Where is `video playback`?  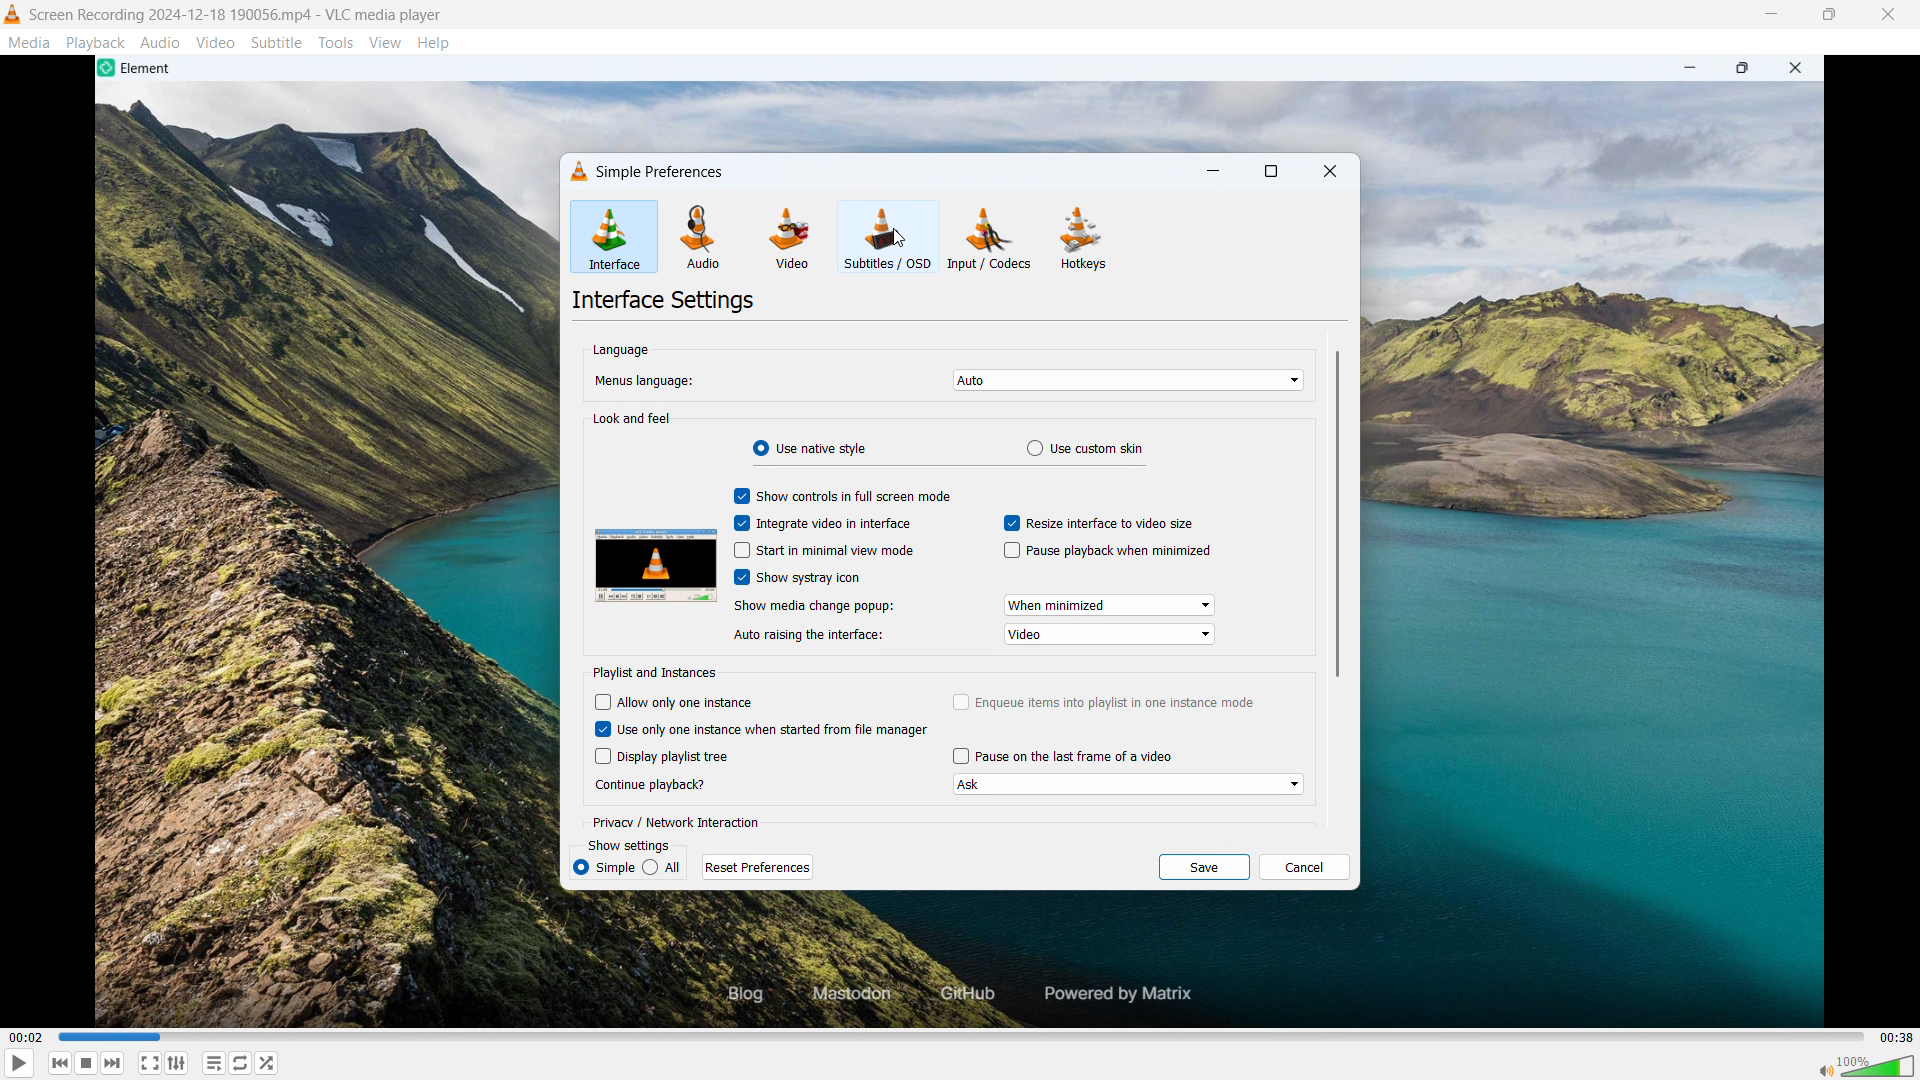 video playback is located at coordinates (969, 966).